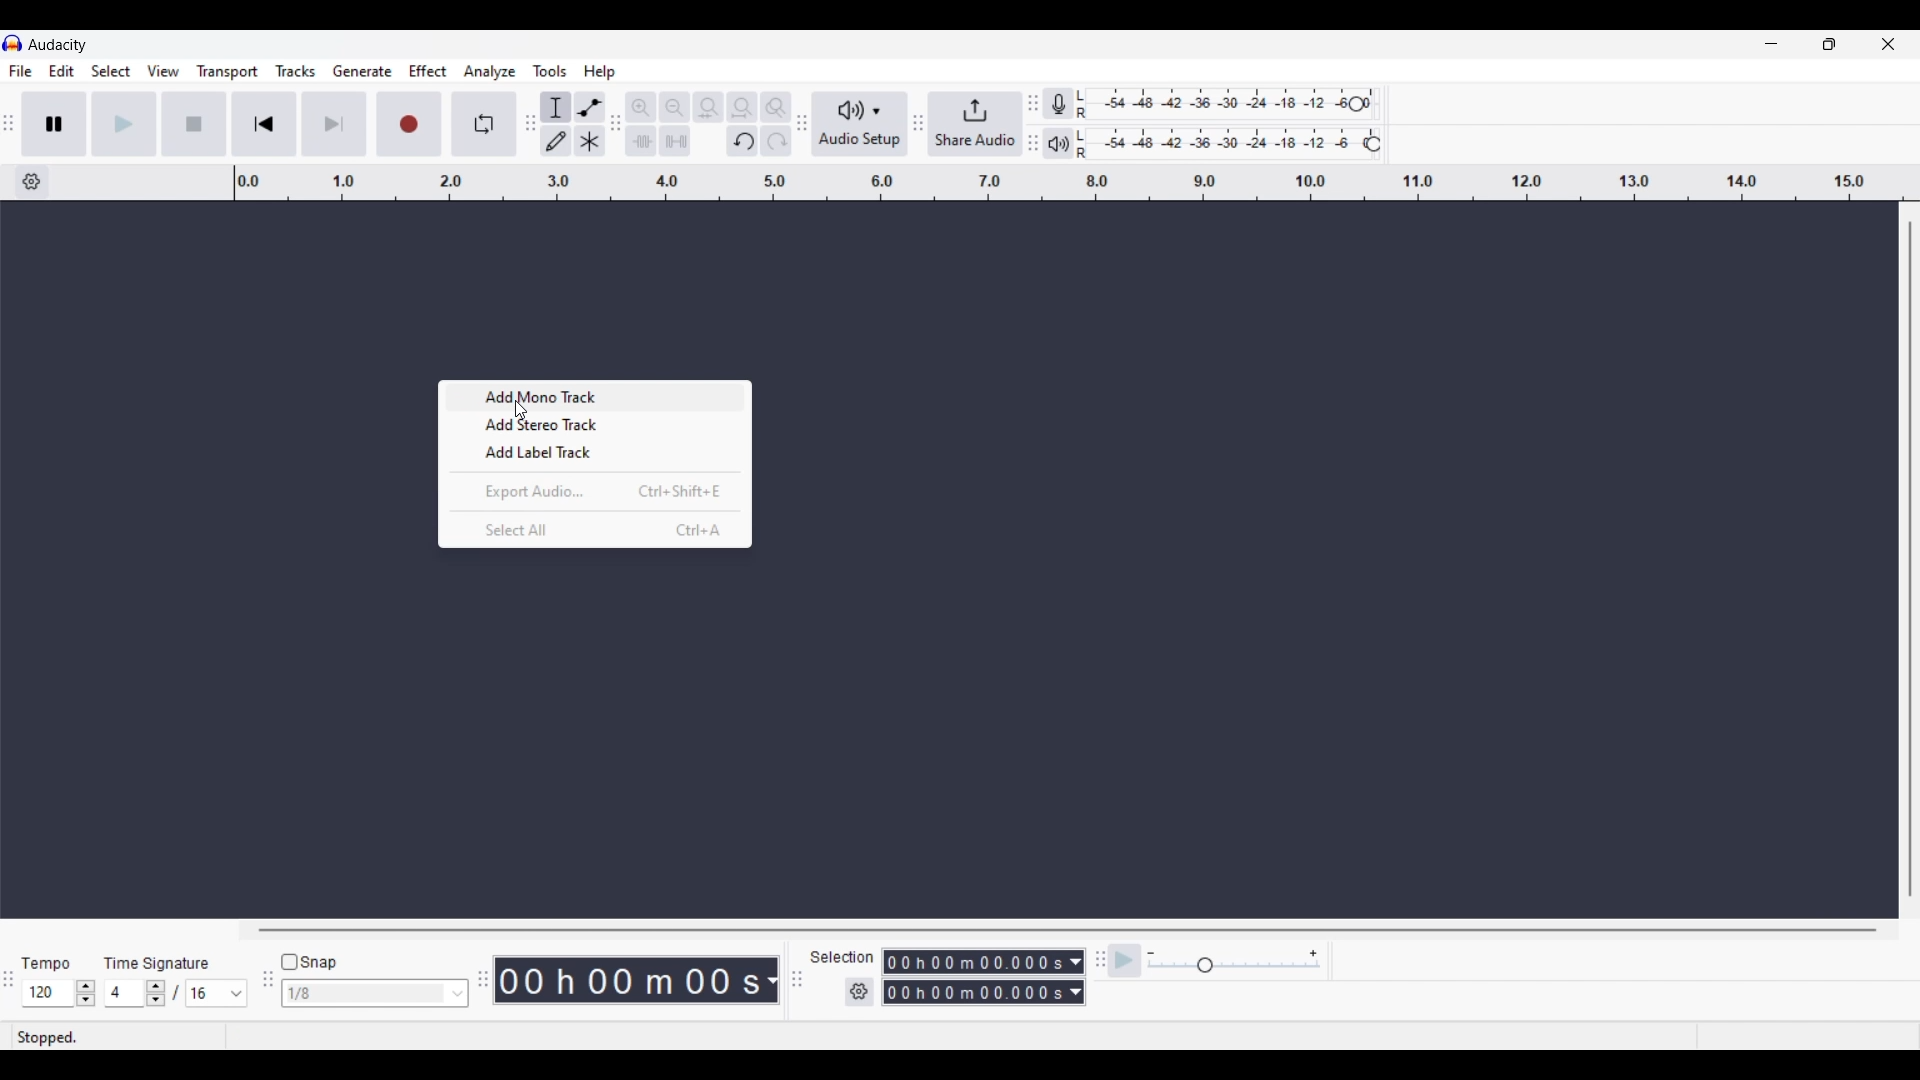  What do you see at coordinates (45, 962) in the screenshot?
I see `Tempo` at bounding box center [45, 962].